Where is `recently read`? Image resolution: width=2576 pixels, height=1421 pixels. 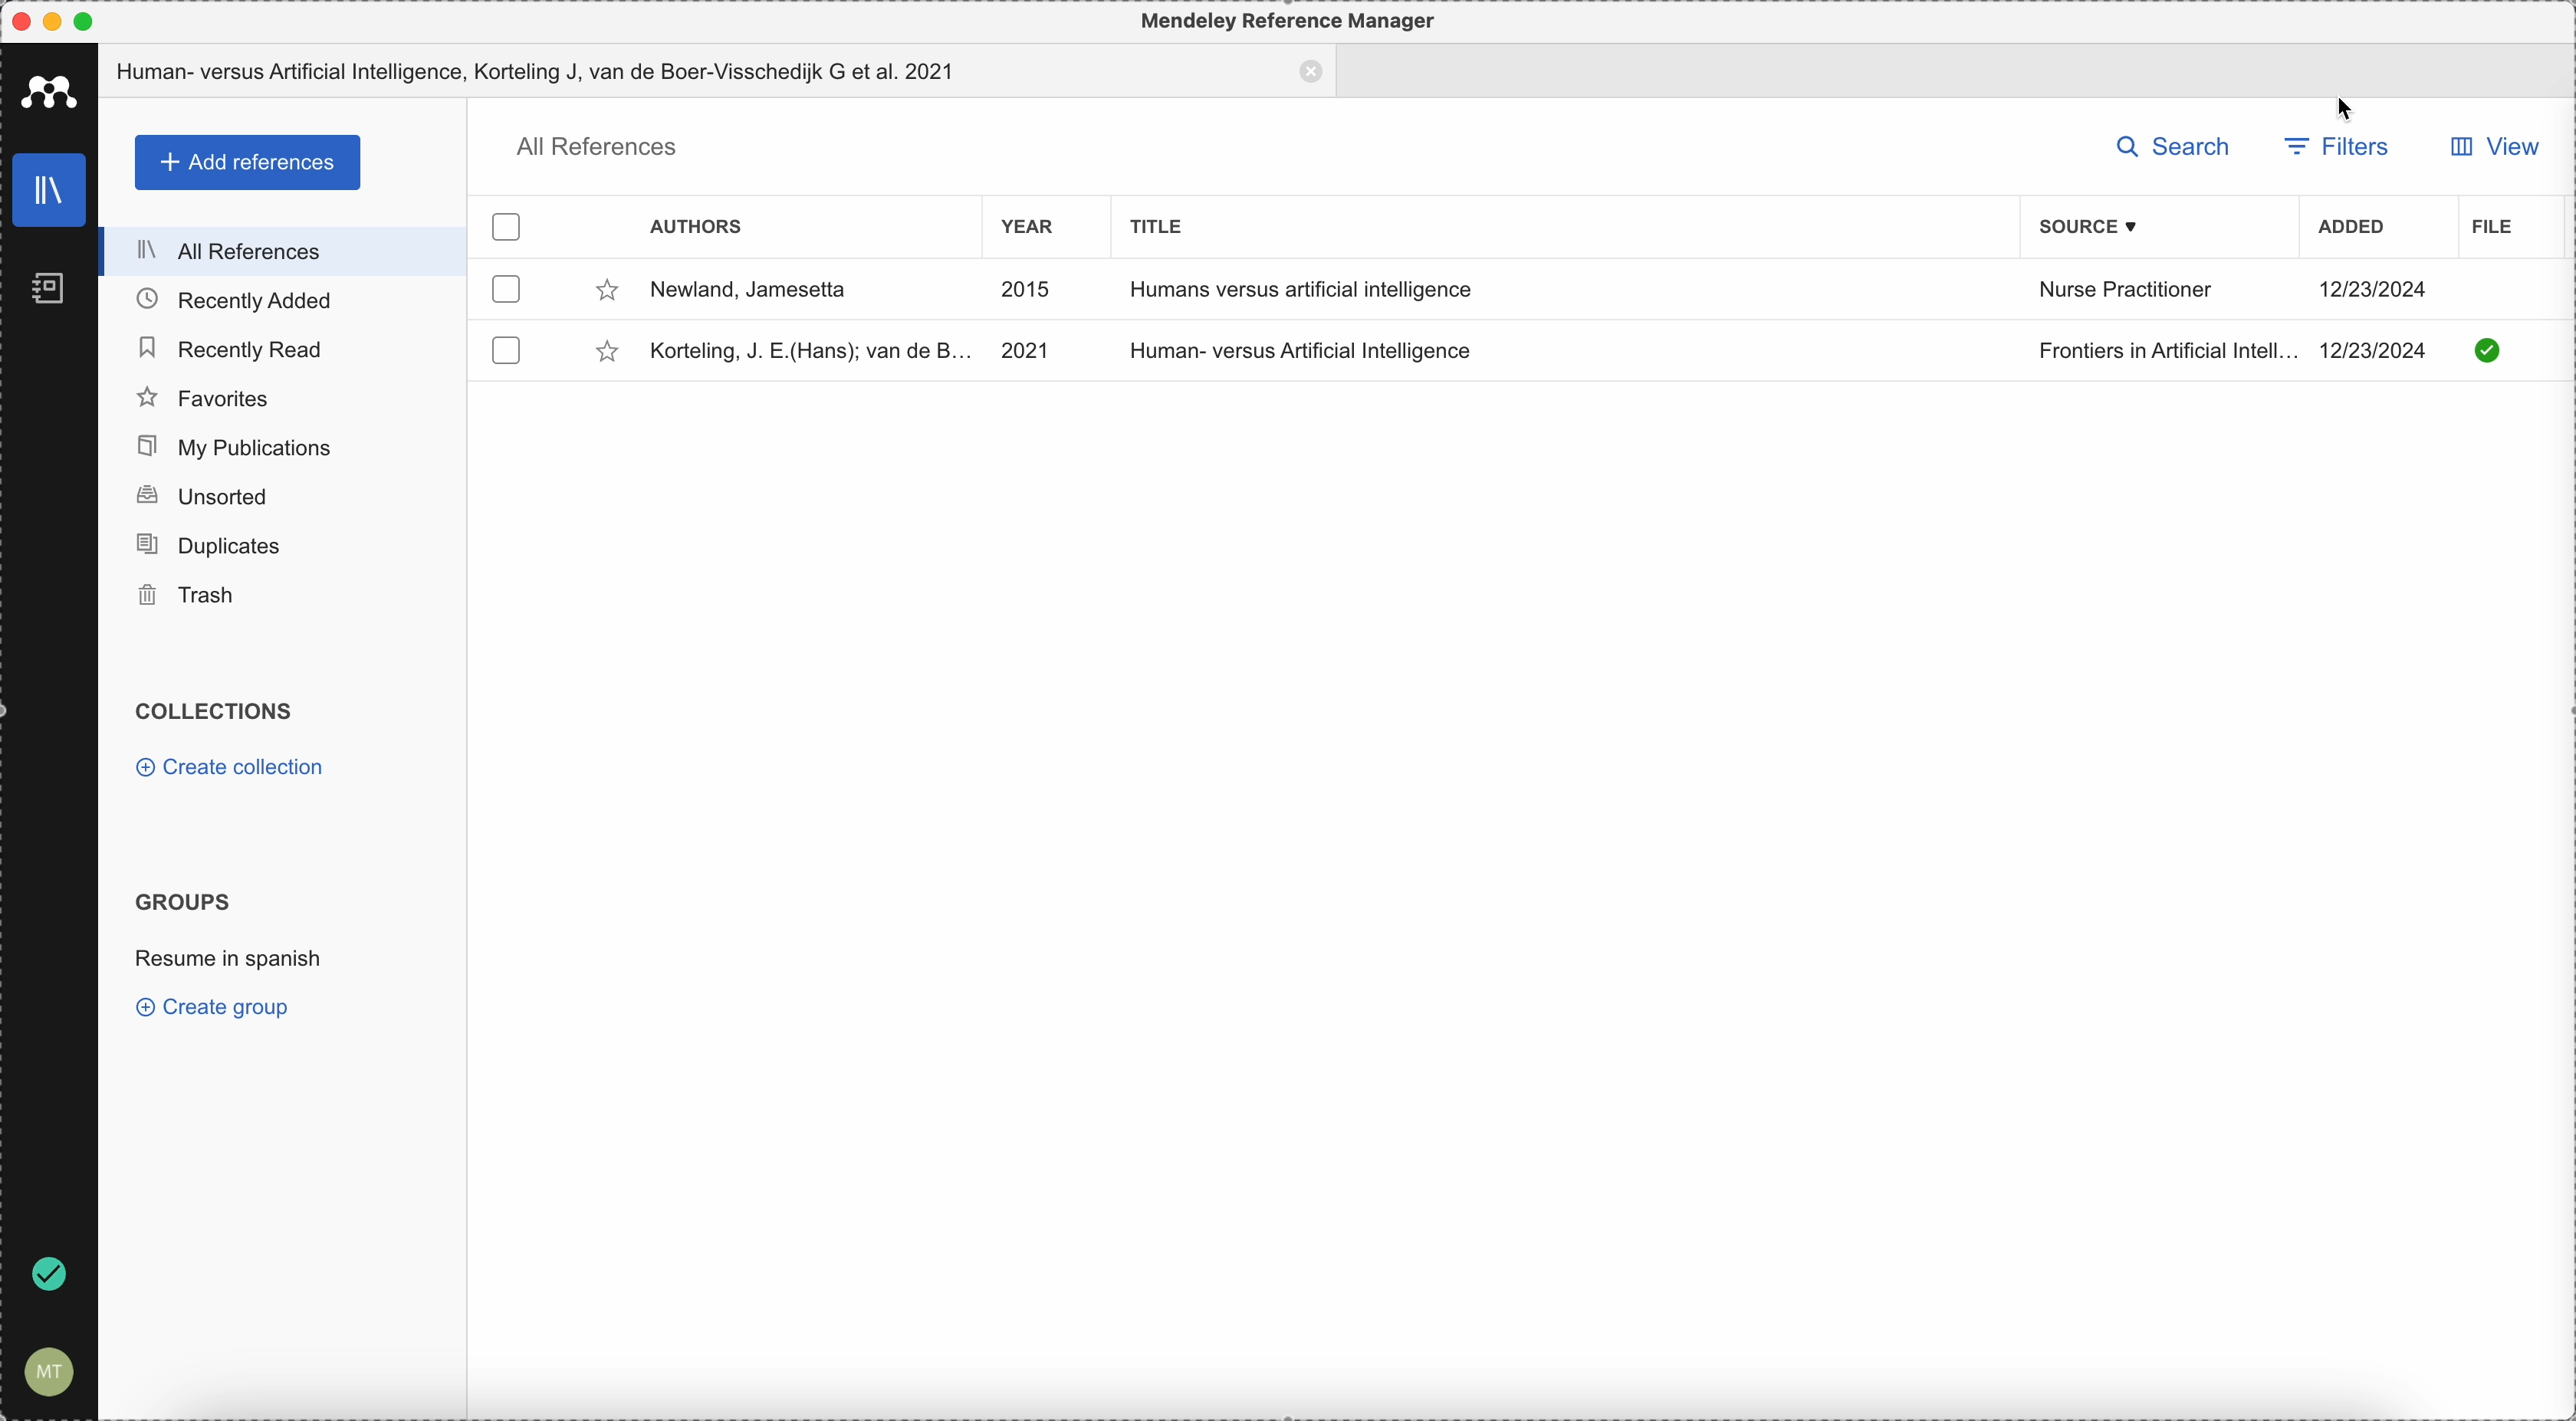
recently read is located at coordinates (282, 346).